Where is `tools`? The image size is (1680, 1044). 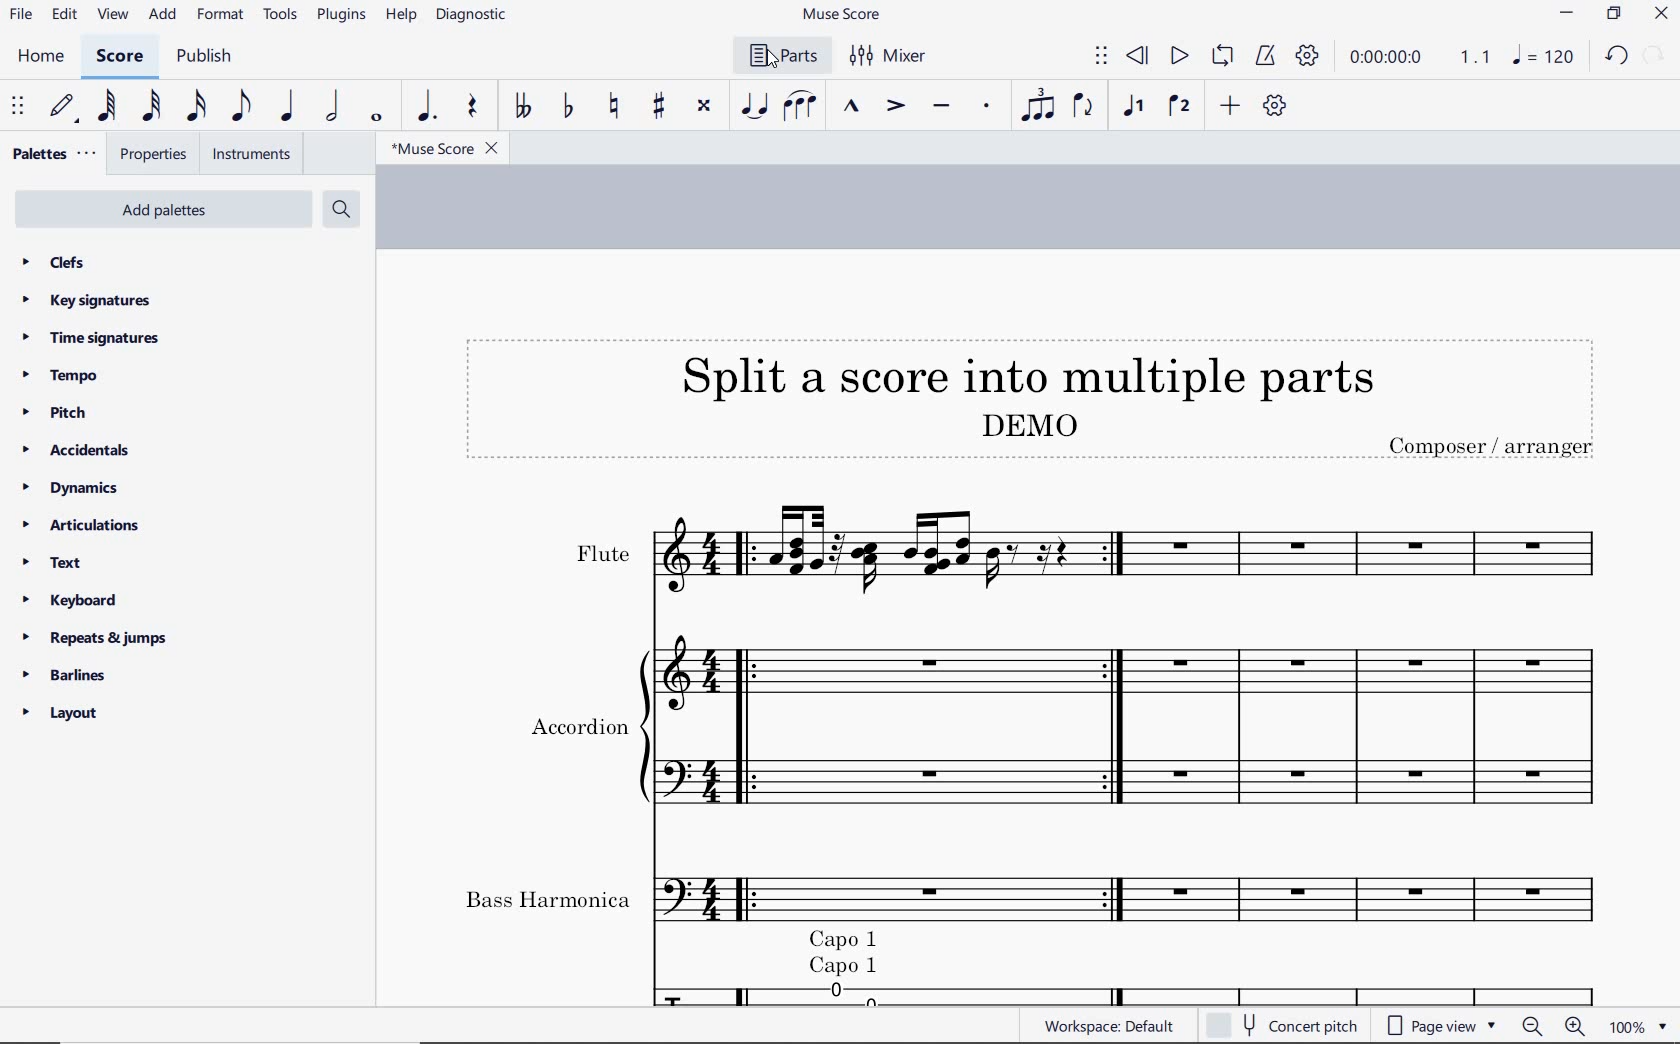
tools is located at coordinates (281, 14).